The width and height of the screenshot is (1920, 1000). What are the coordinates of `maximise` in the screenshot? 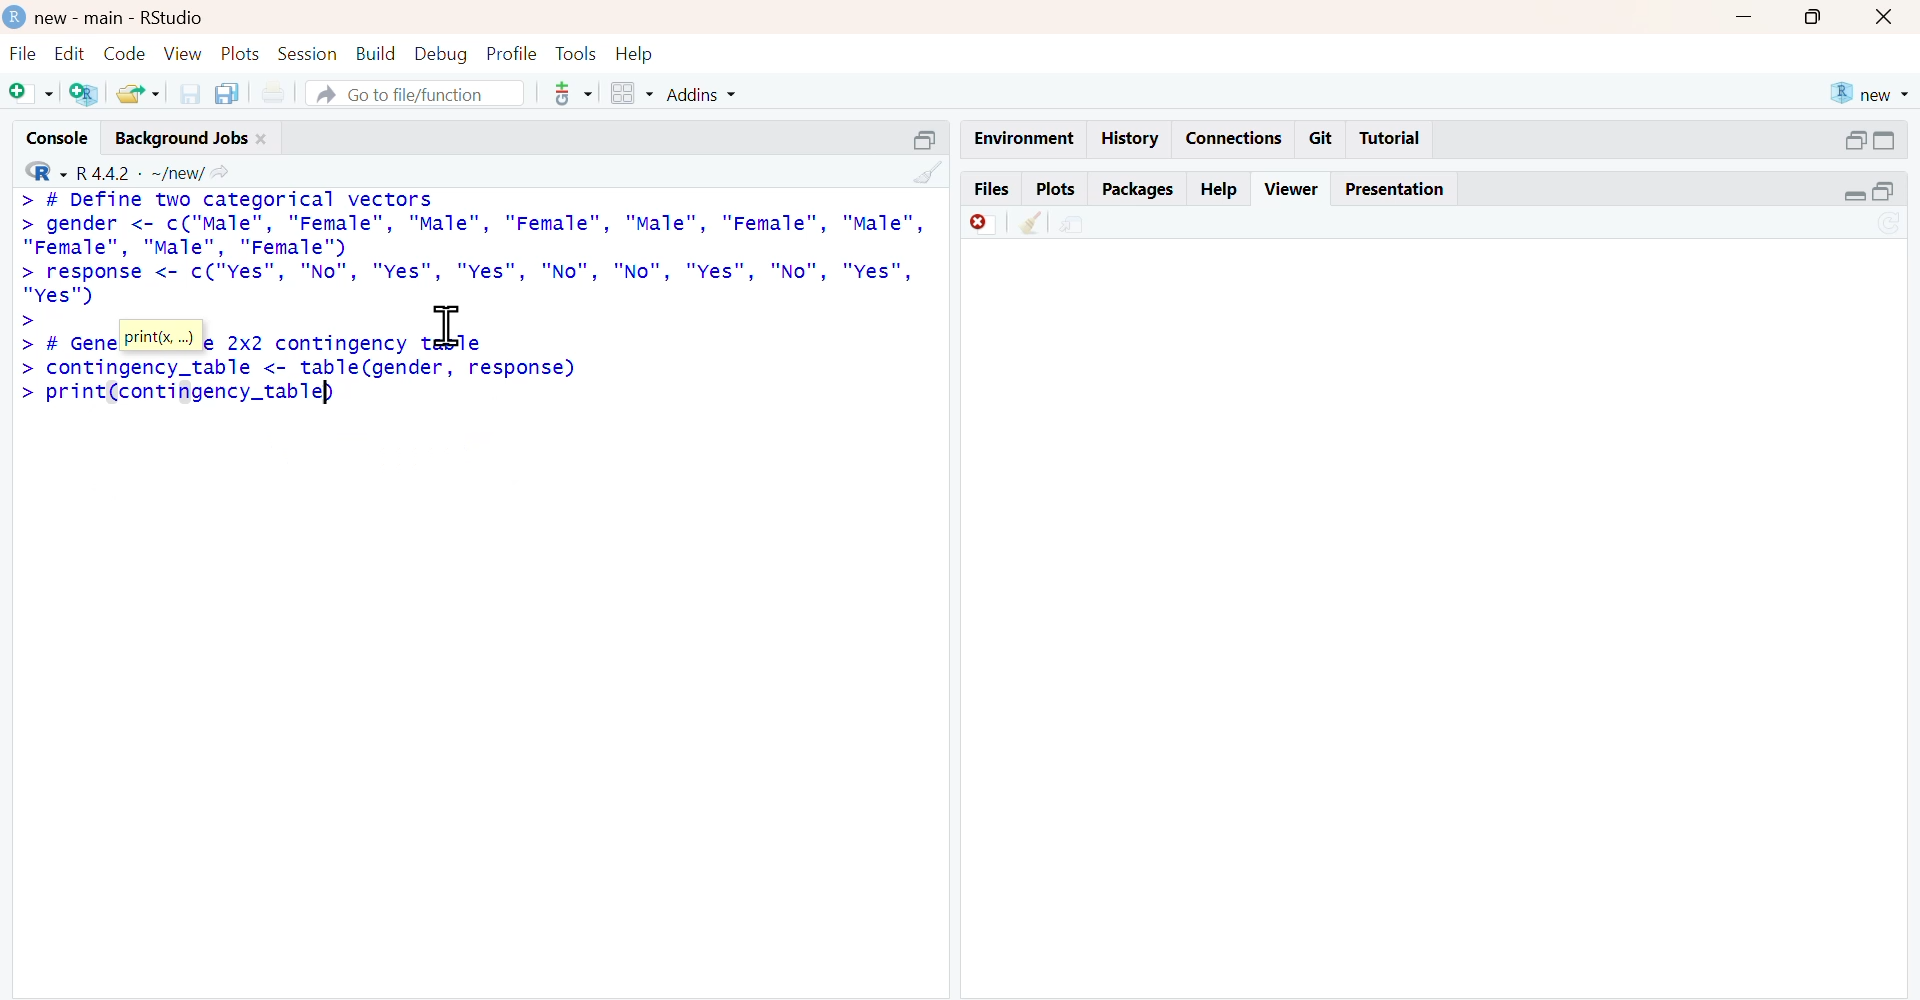 It's located at (1812, 19).